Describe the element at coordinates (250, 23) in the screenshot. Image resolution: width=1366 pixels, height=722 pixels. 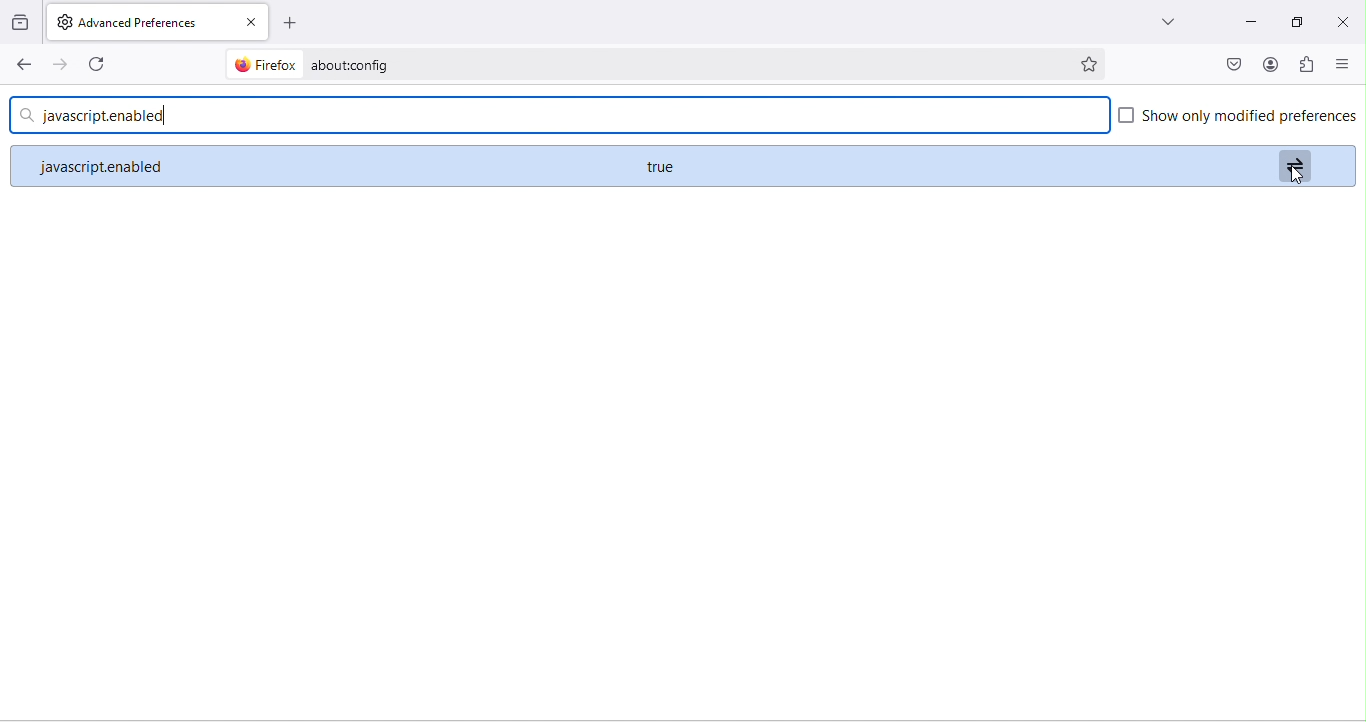
I see `close` at that location.